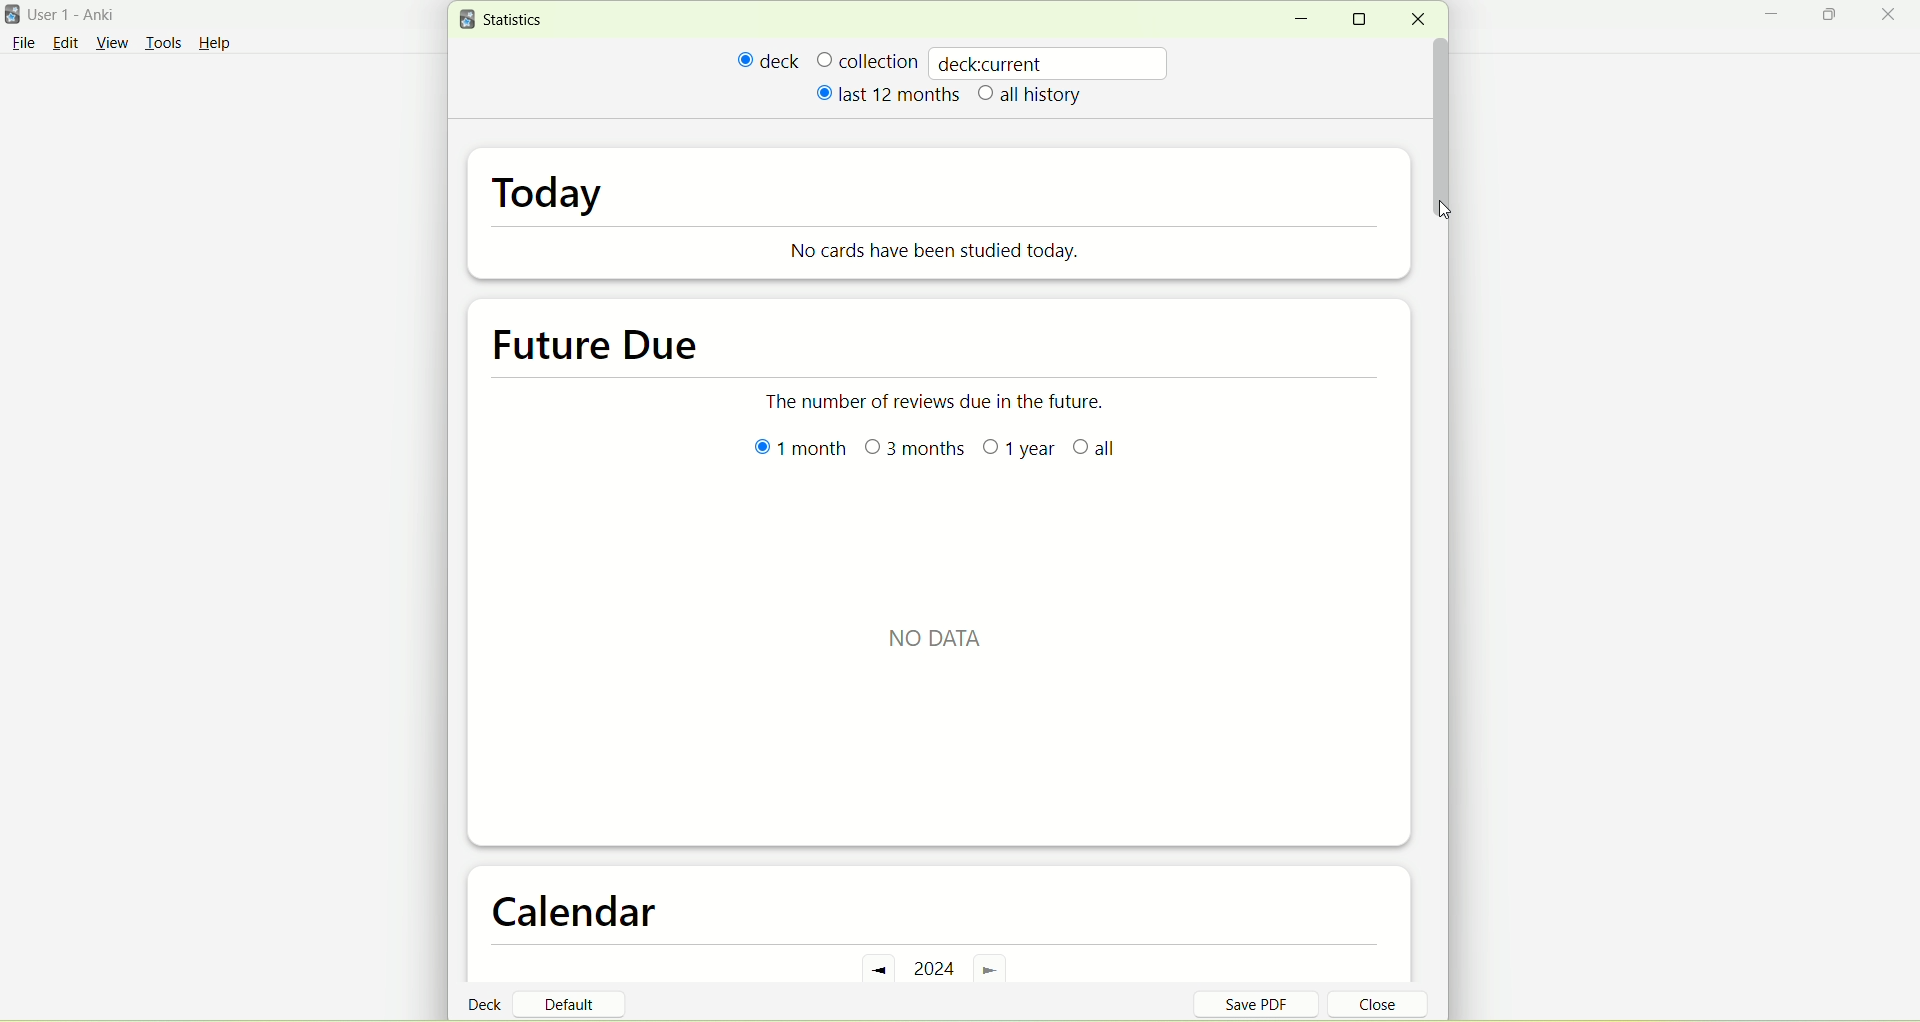 The image size is (1920, 1022). I want to click on No cards have been studied today., so click(946, 250).